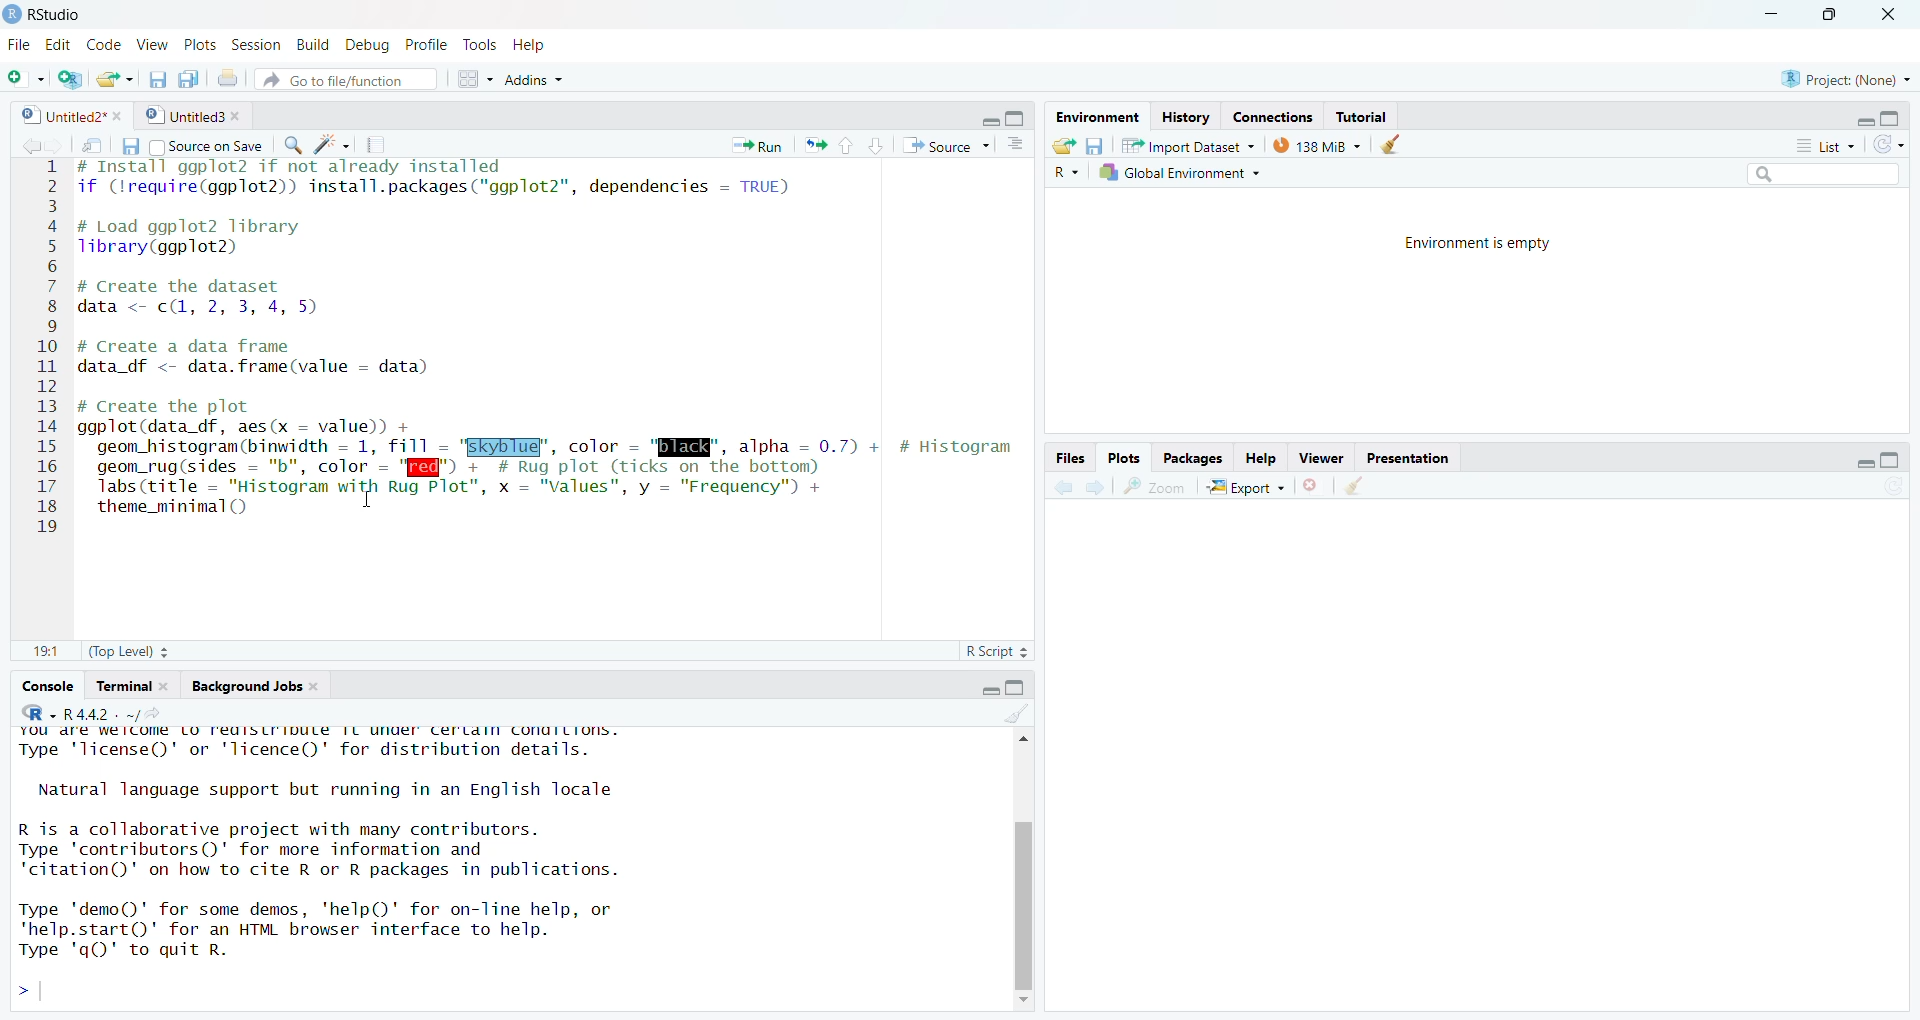  Describe the element at coordinates (1061, 145) in the screenshot. I see `Open` at that location.